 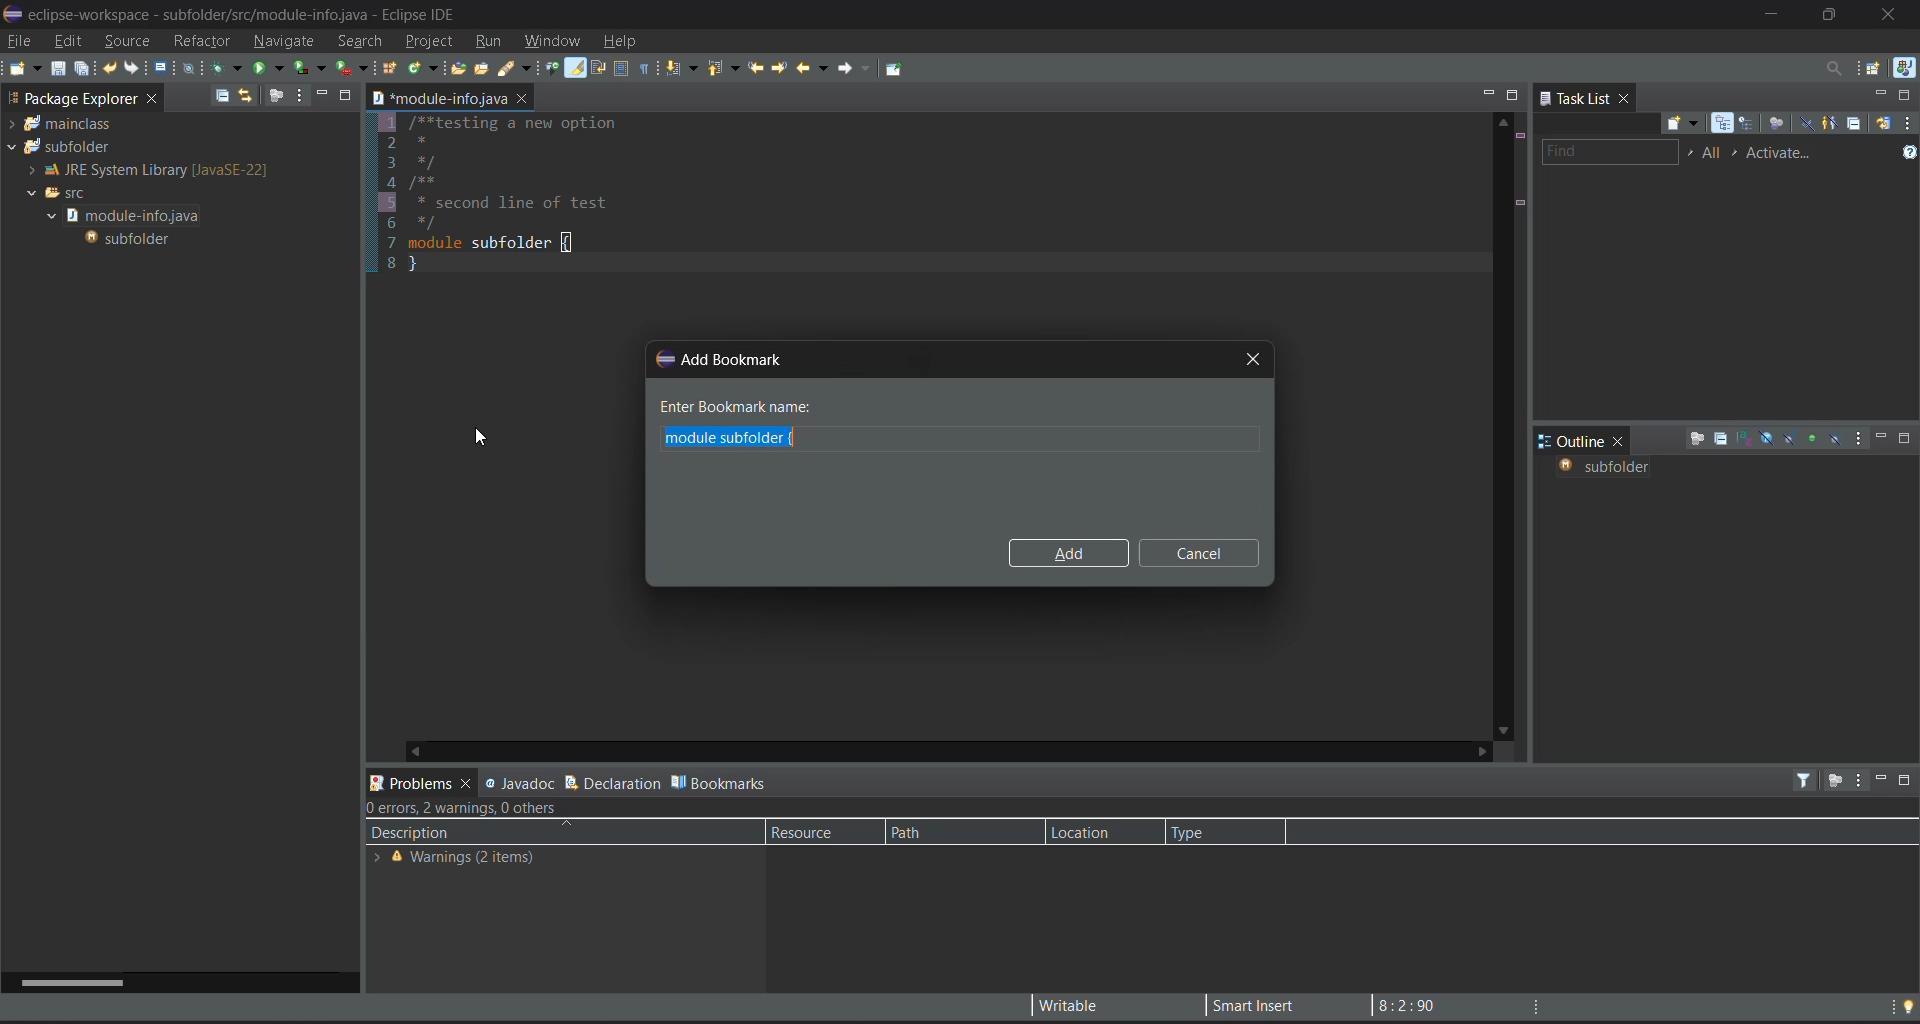 What do you see at coordinates (958, 438) in the screenshot?
I see `bookmark input box` at bounding box center [958, 438].